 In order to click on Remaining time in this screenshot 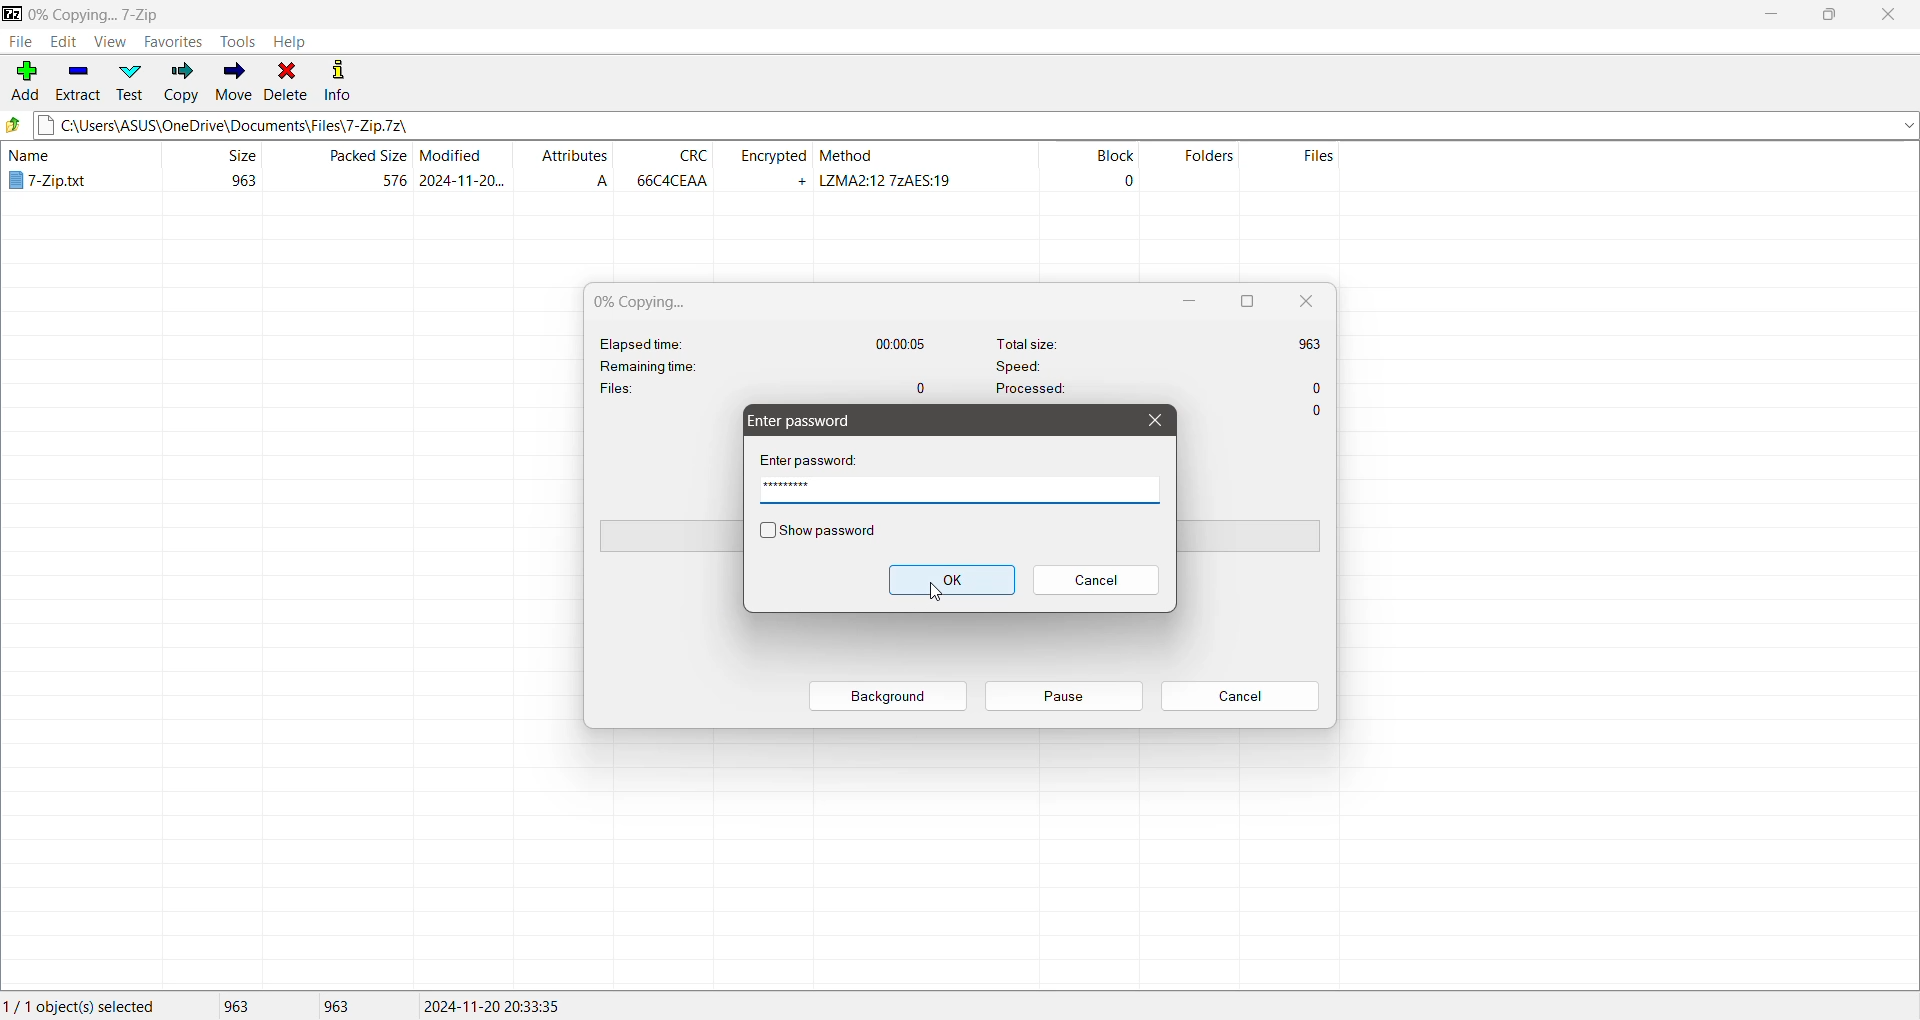, I will do `click(676, 366)`.